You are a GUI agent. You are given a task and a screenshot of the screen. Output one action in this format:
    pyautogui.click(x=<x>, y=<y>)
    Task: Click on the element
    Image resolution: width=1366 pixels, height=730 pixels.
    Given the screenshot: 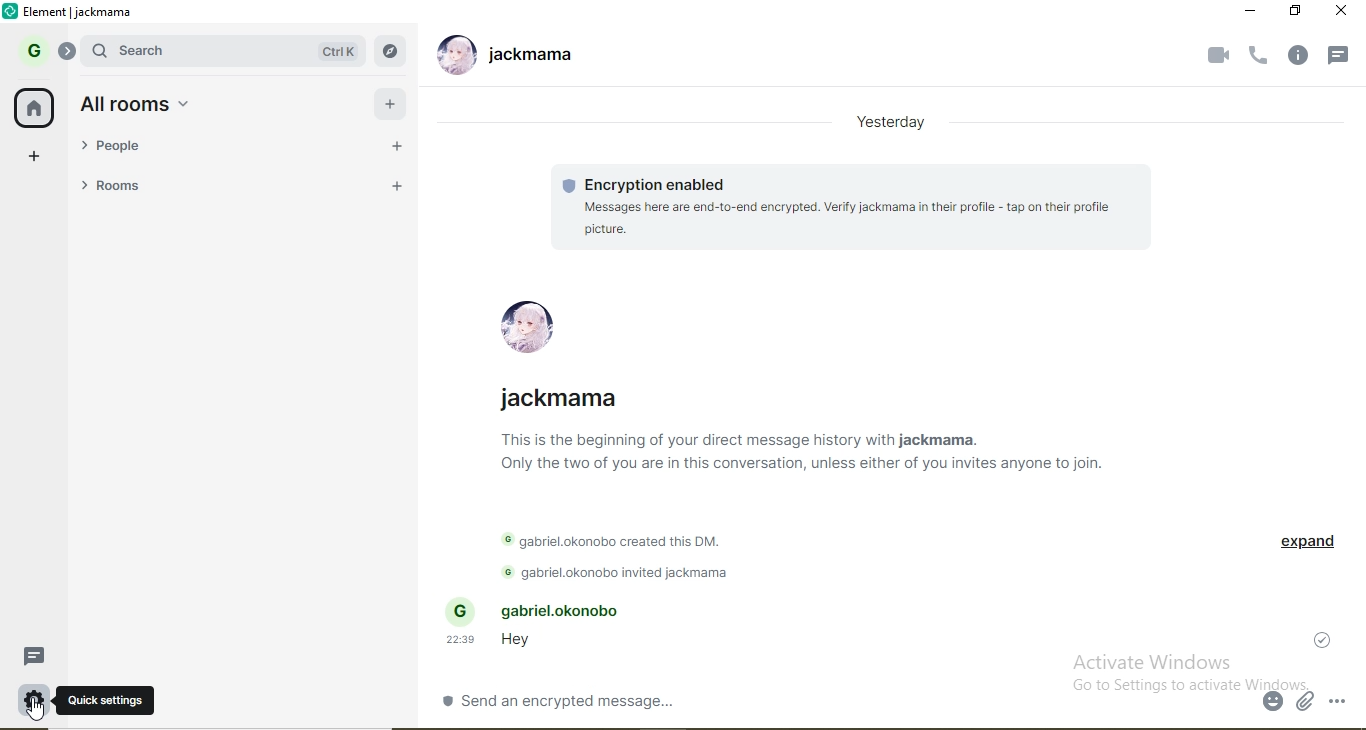 What is the action you would take?
    pyautogui.click(x=79, y=13)
    